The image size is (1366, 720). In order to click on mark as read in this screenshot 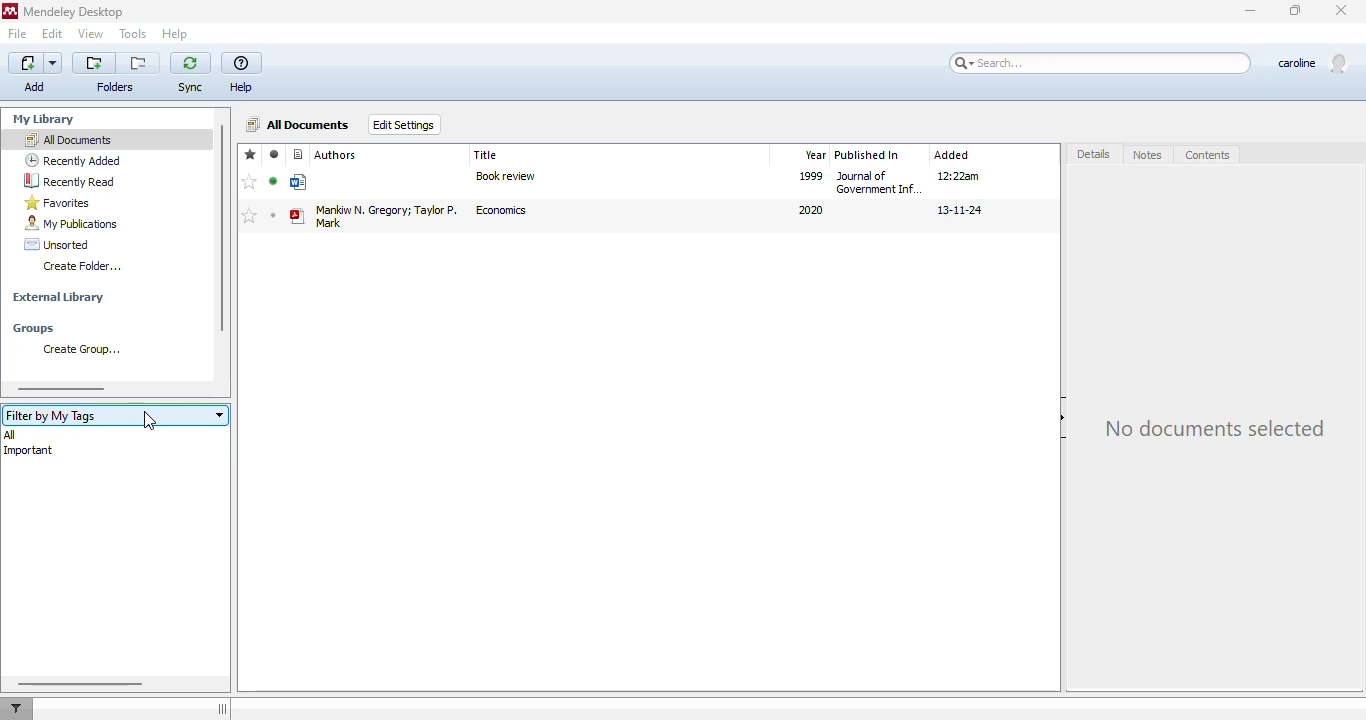, I will do `click(273, 181)`.